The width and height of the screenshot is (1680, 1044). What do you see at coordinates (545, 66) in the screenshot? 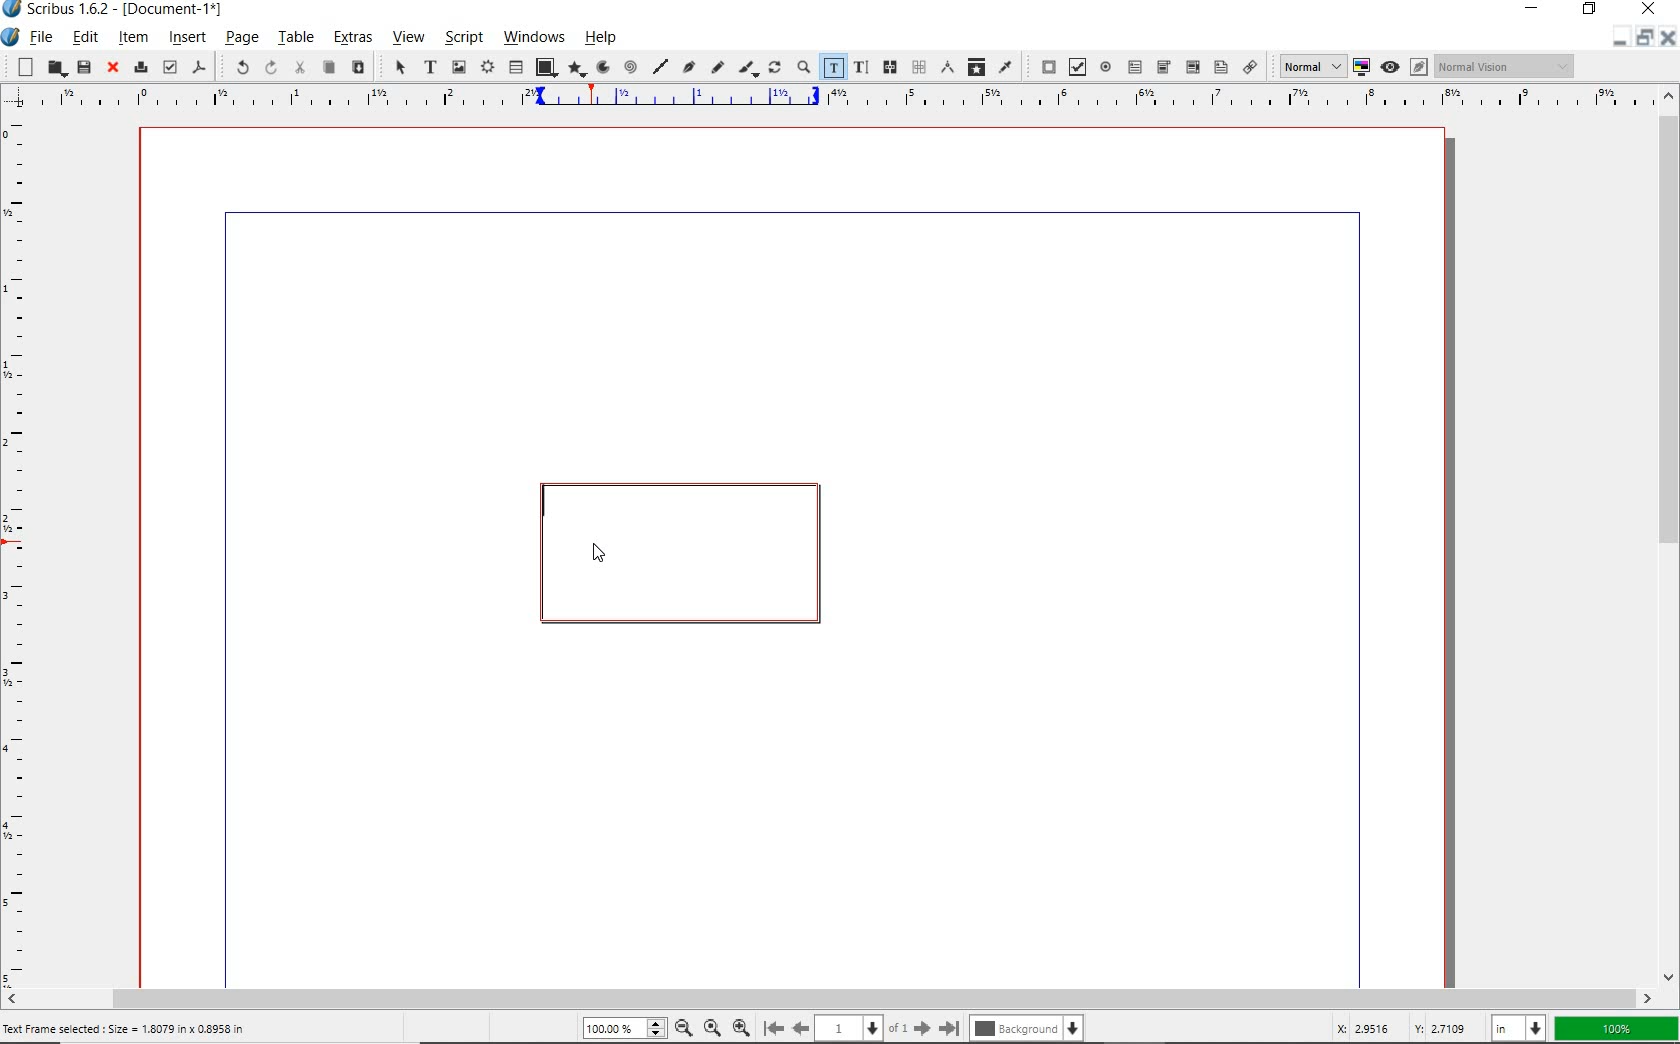
I see `shape` at bounding box center [545, 66].